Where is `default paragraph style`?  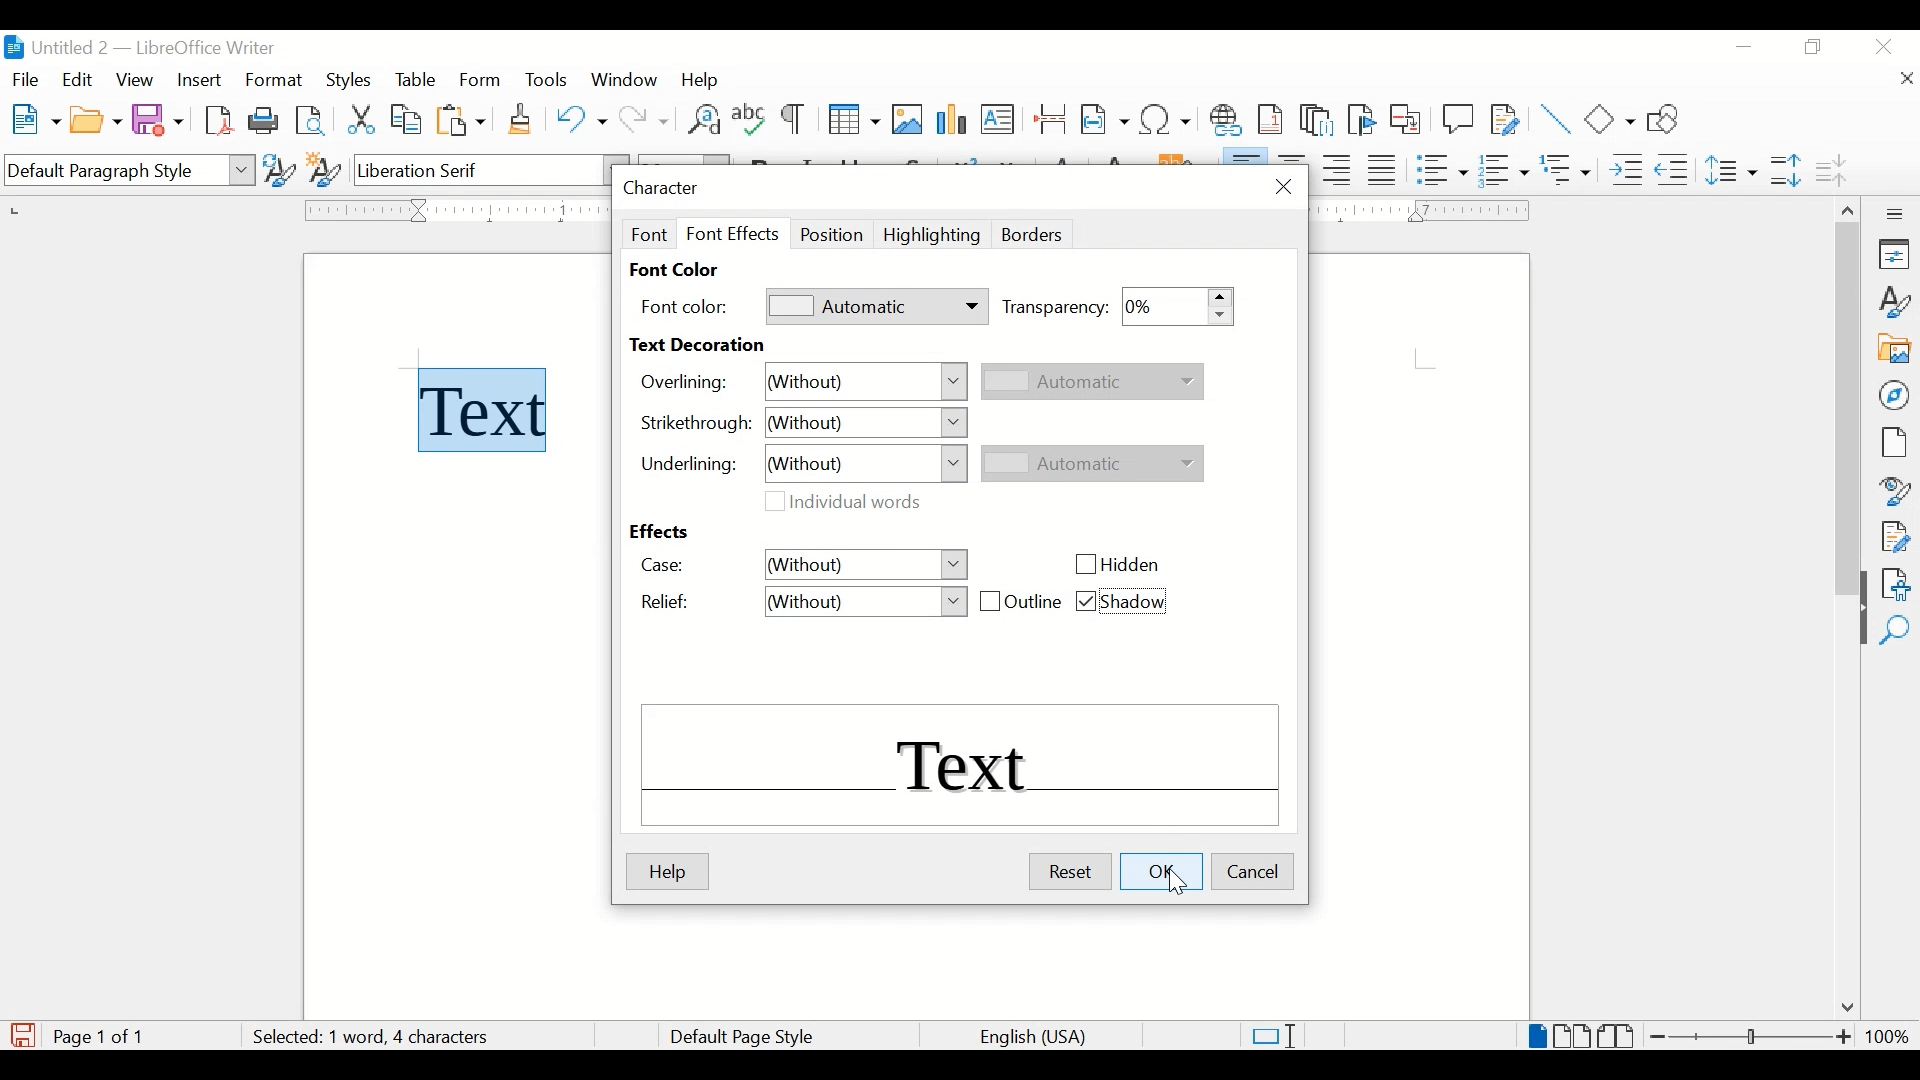
default paragraph style is located at coordinates (127, 171).